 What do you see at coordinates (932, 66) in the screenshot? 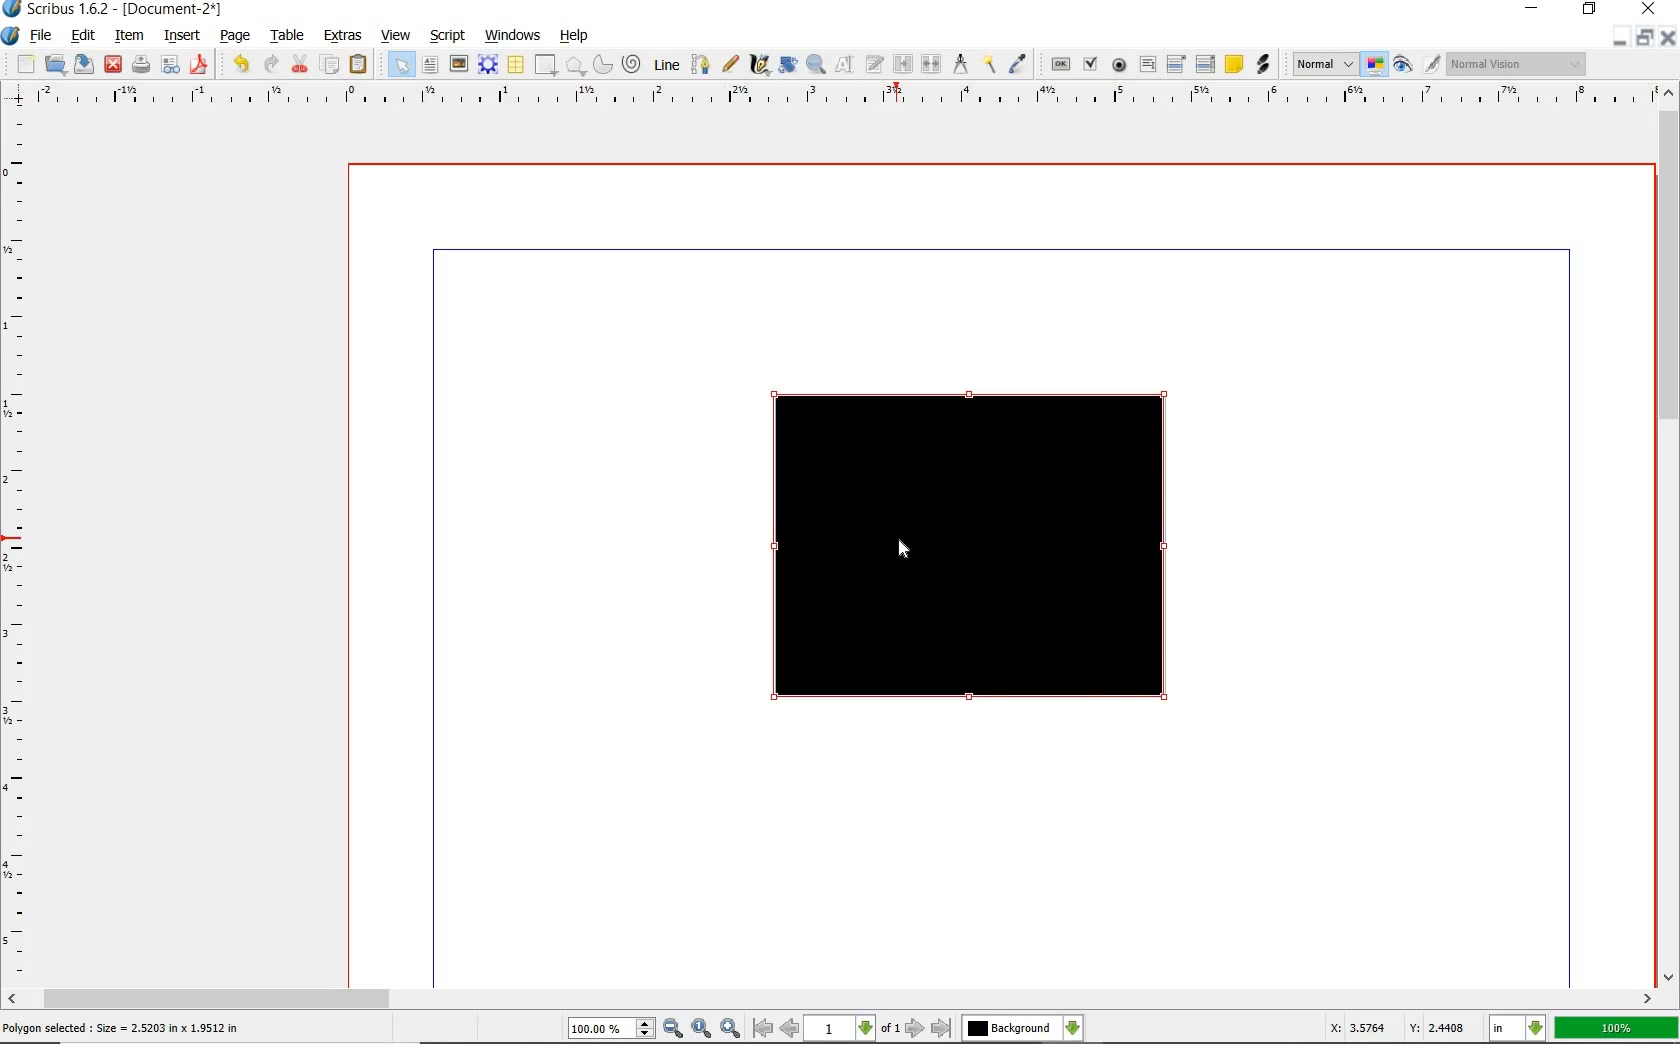
I see `unlink text frames` at bounding box center [932, 66].